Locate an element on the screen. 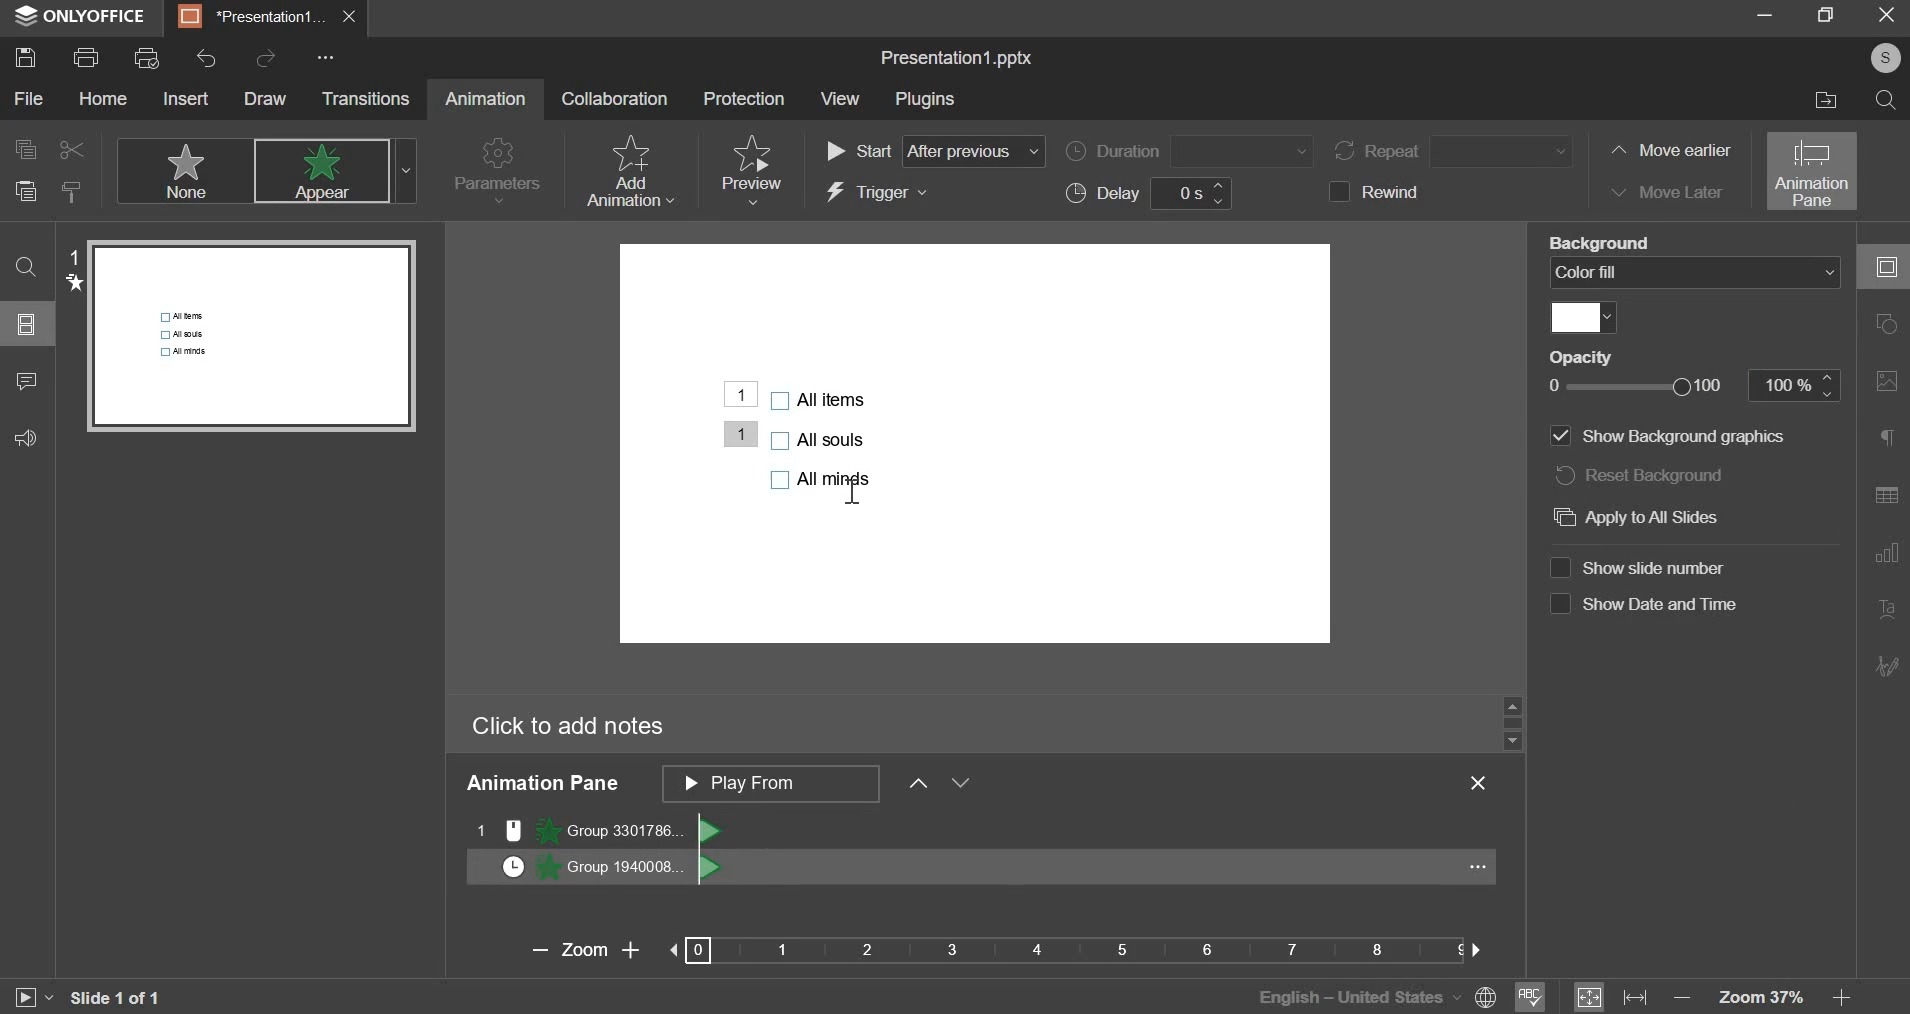 This screenshot has width=1910, height=1014. fill color is located at coordinates (1582, 319).